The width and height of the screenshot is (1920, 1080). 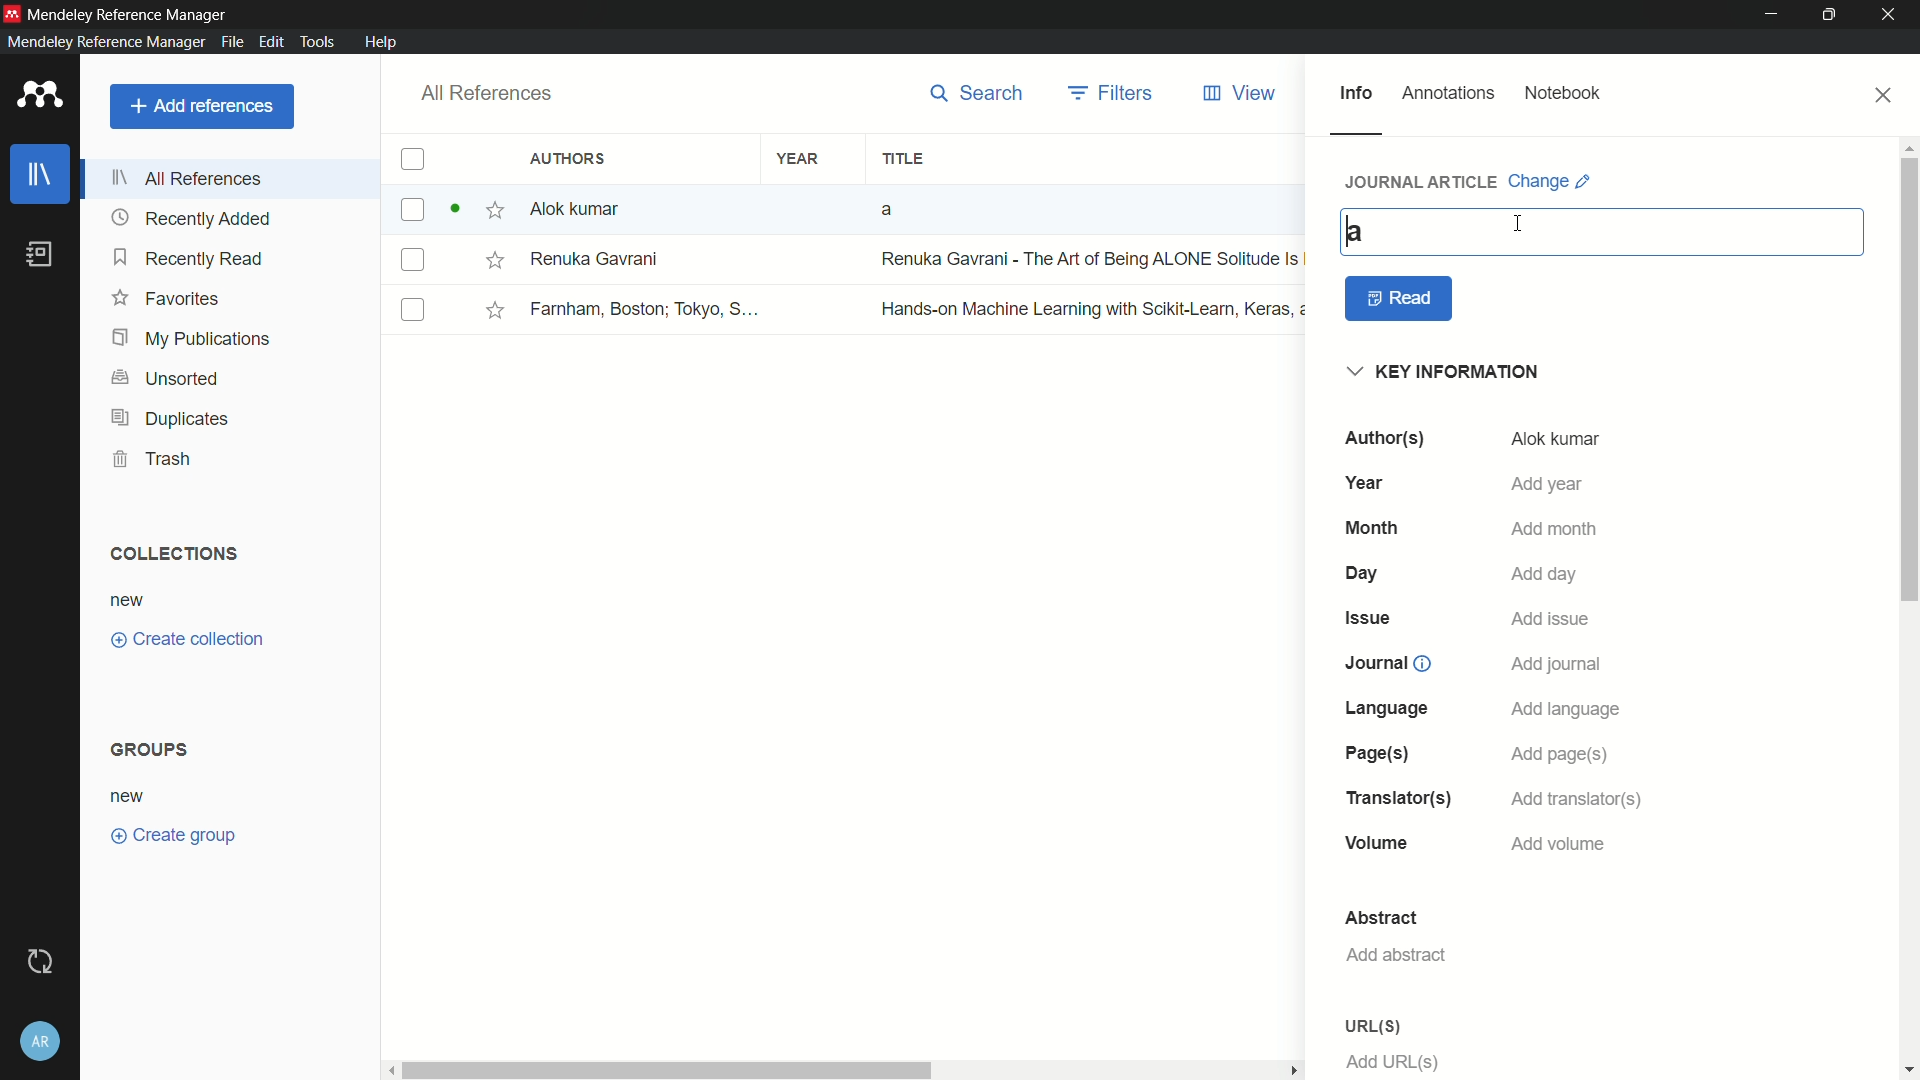 I want to click on add month, so click(x=1555, y=531).